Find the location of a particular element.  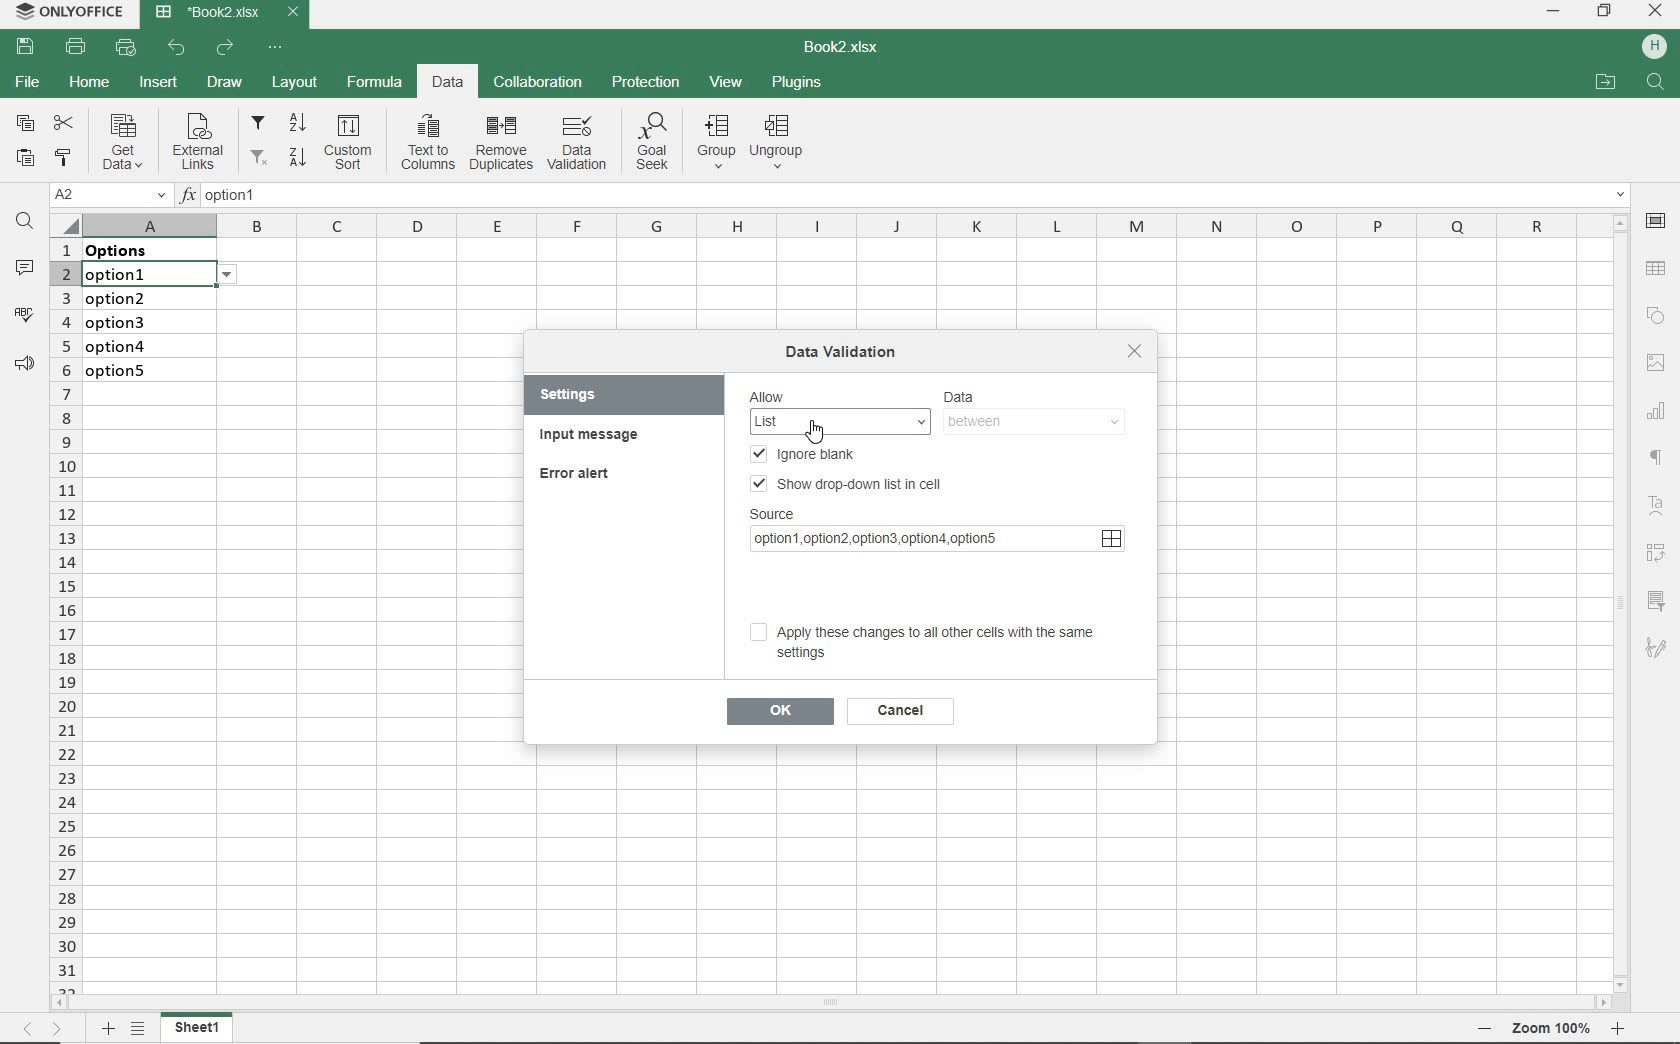

SCROLLBAR is located at coordinates (831, 1001).